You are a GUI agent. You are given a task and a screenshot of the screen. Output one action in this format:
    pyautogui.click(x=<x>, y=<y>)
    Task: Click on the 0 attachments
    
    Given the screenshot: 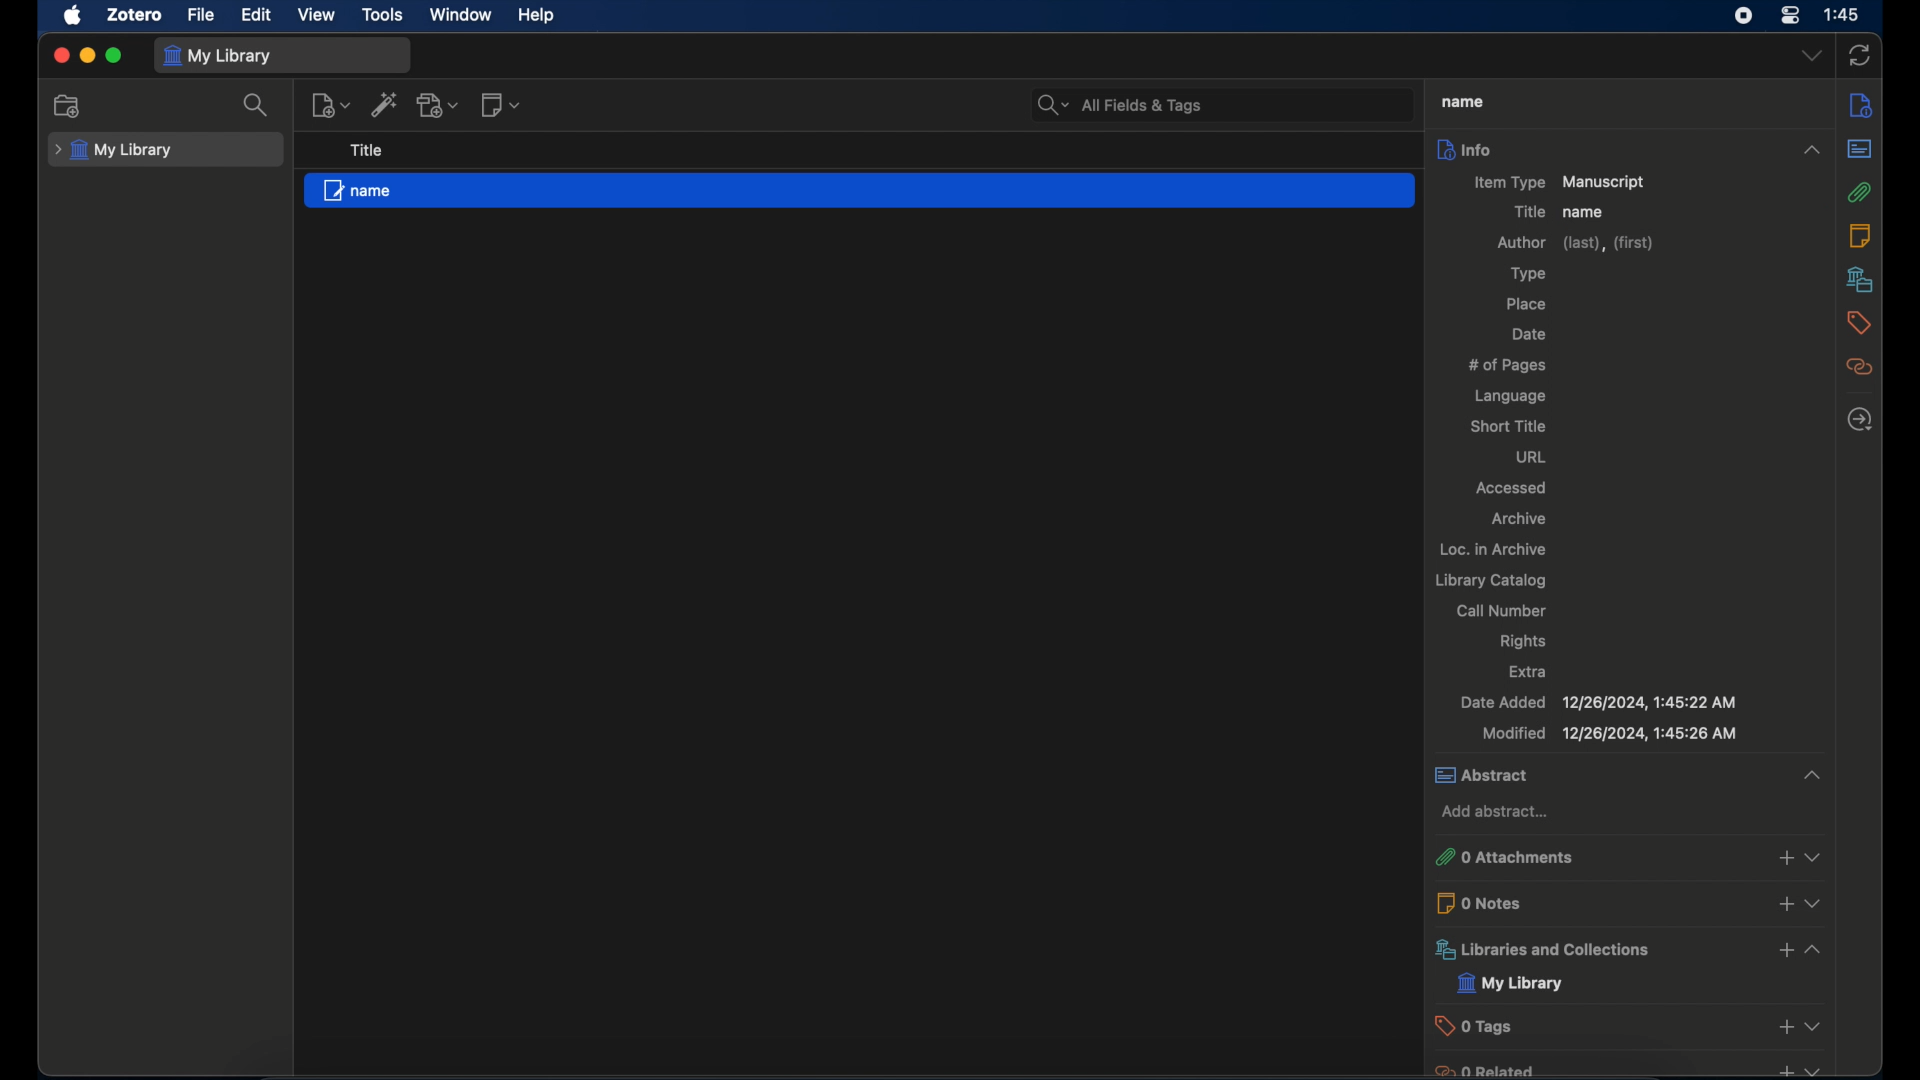 What is the action you would take?
    pyautogui.click(x=1626, y=857)
    